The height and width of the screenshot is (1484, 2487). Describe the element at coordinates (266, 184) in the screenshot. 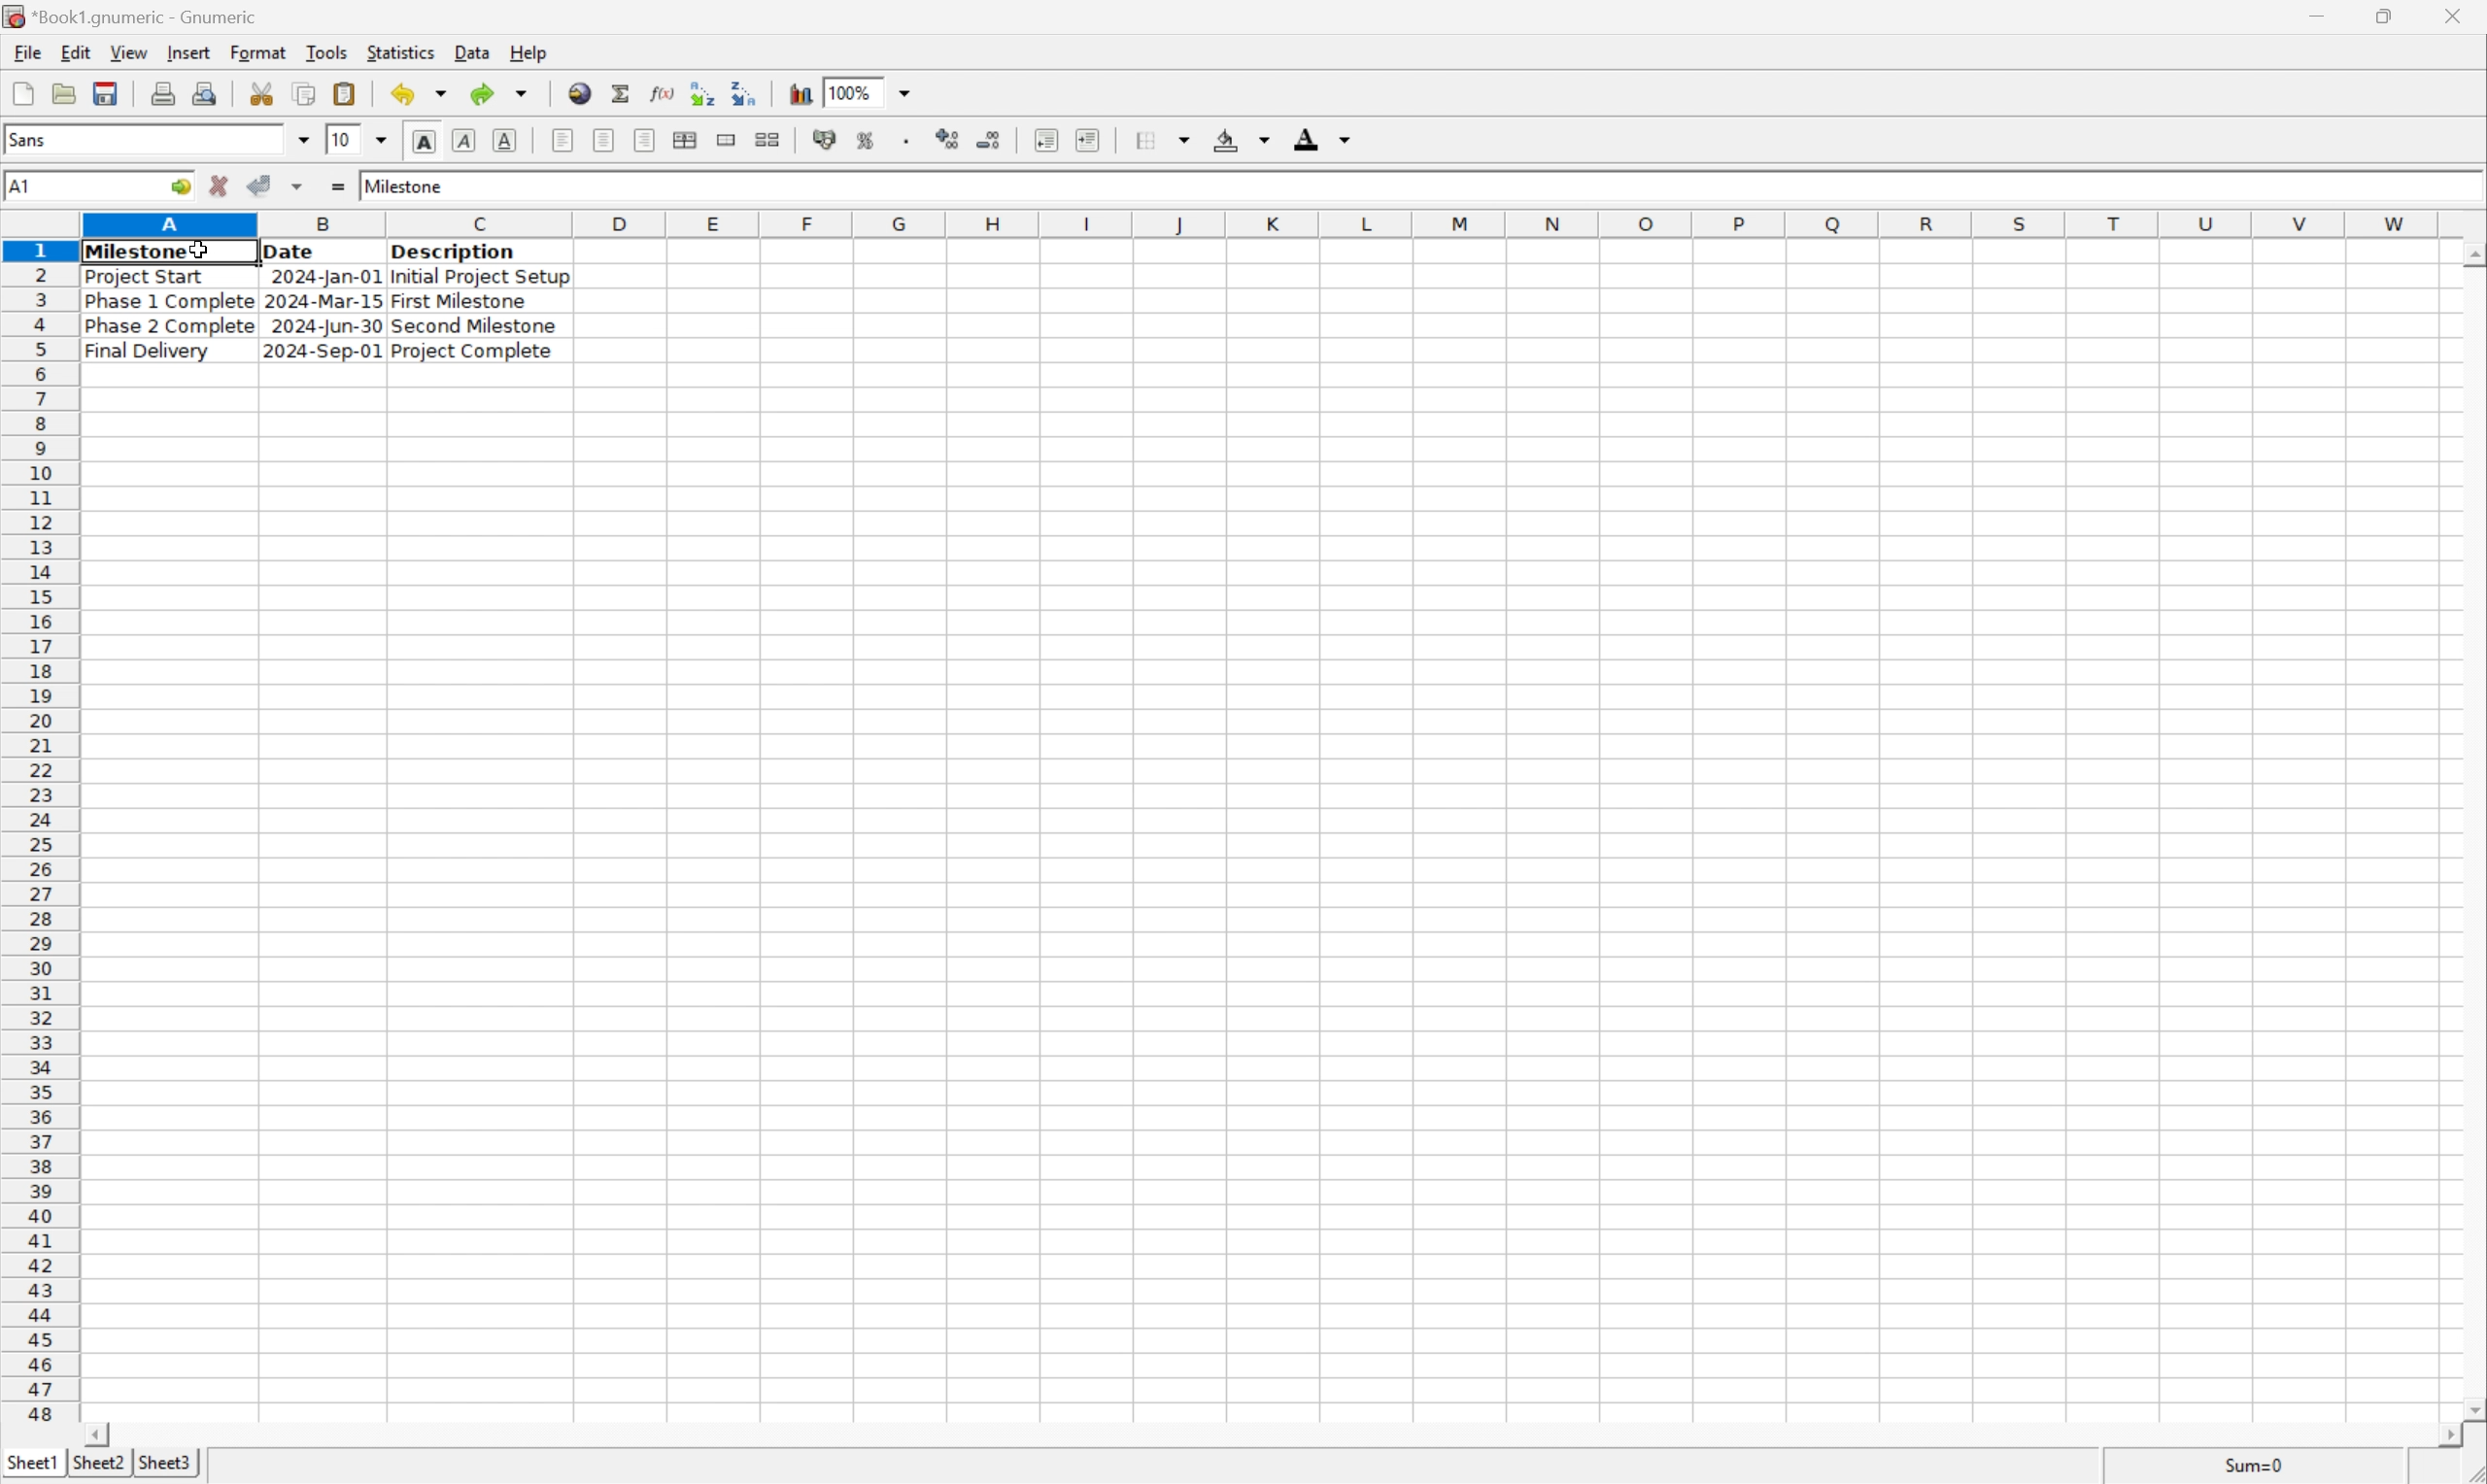

I see `accept changes` at that location.